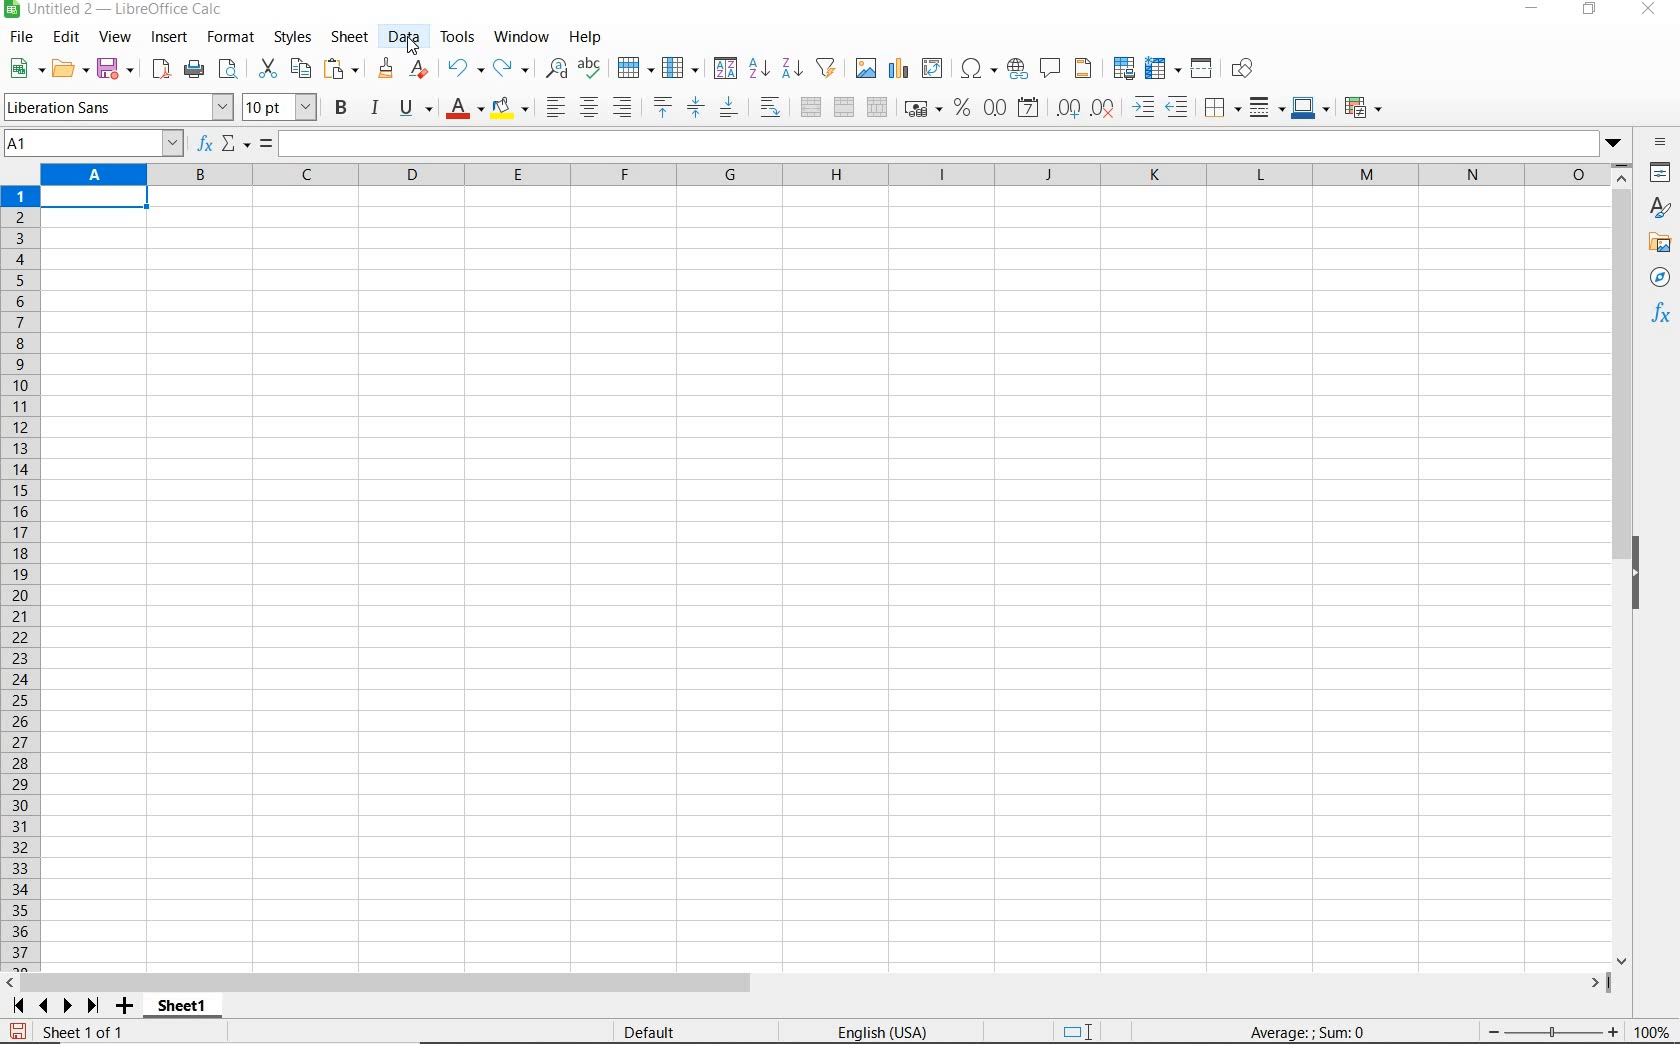  What do you see at coordinates (589, 108) in the screenshot?
I see `align center` at bounding box center [589, 108].